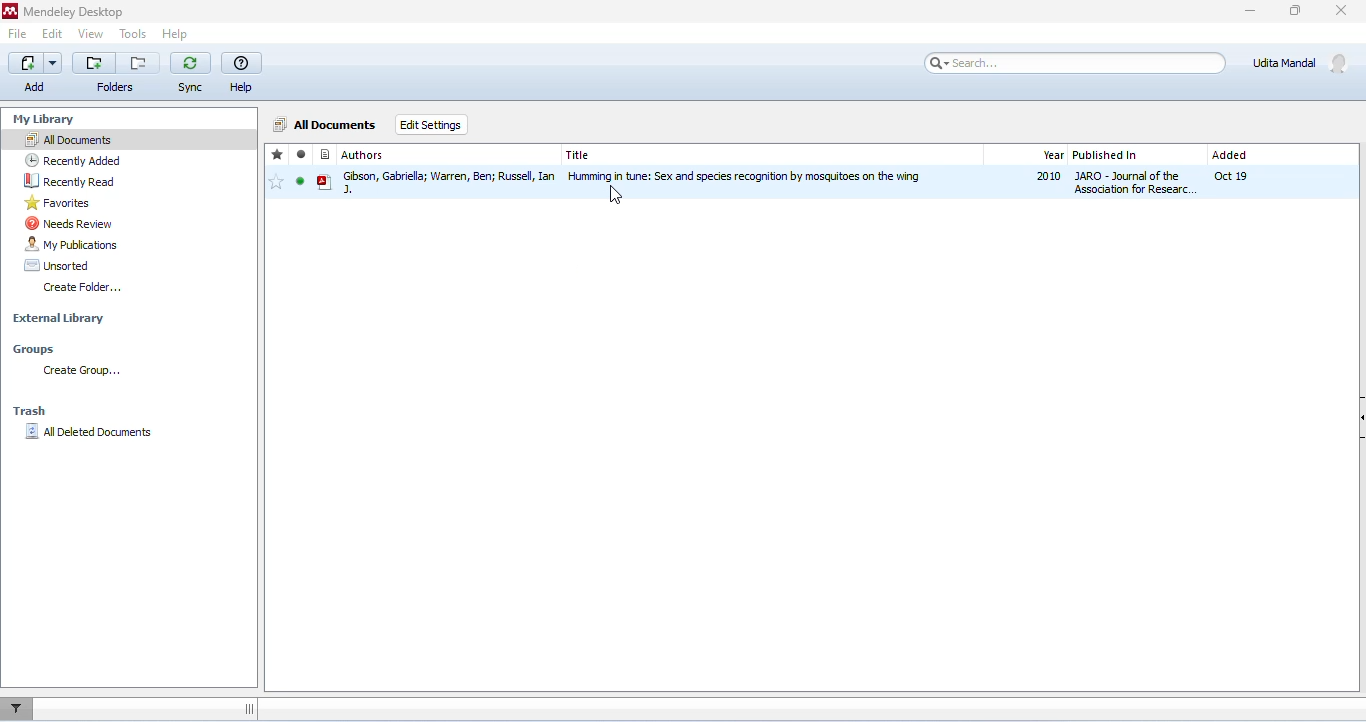 This screenshot has height=722, width=1366. I want to click on Mendeley Desktop, so click(63, 13).